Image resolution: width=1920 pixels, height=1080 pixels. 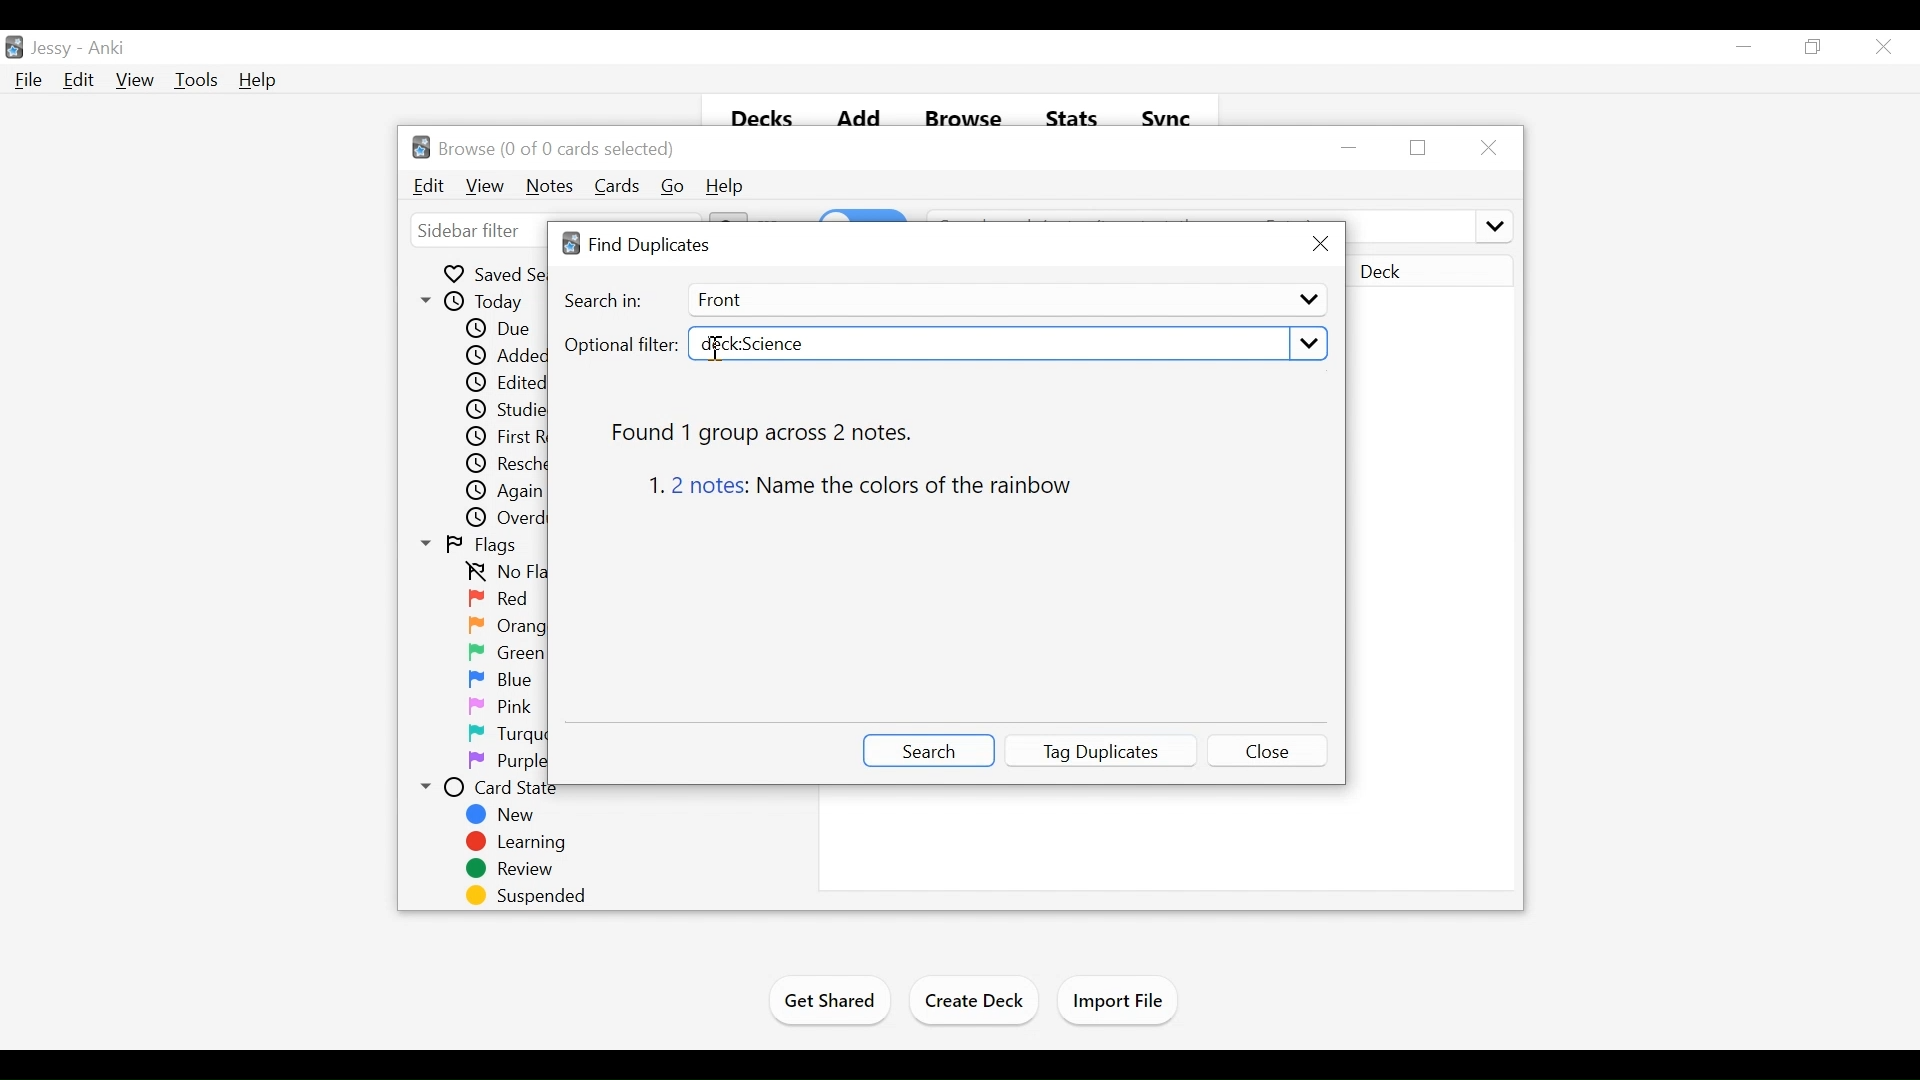 What do you see at coordinates (1420, 148) in the screenshot?
I see `Restore` at bounding box center [1420, 148].